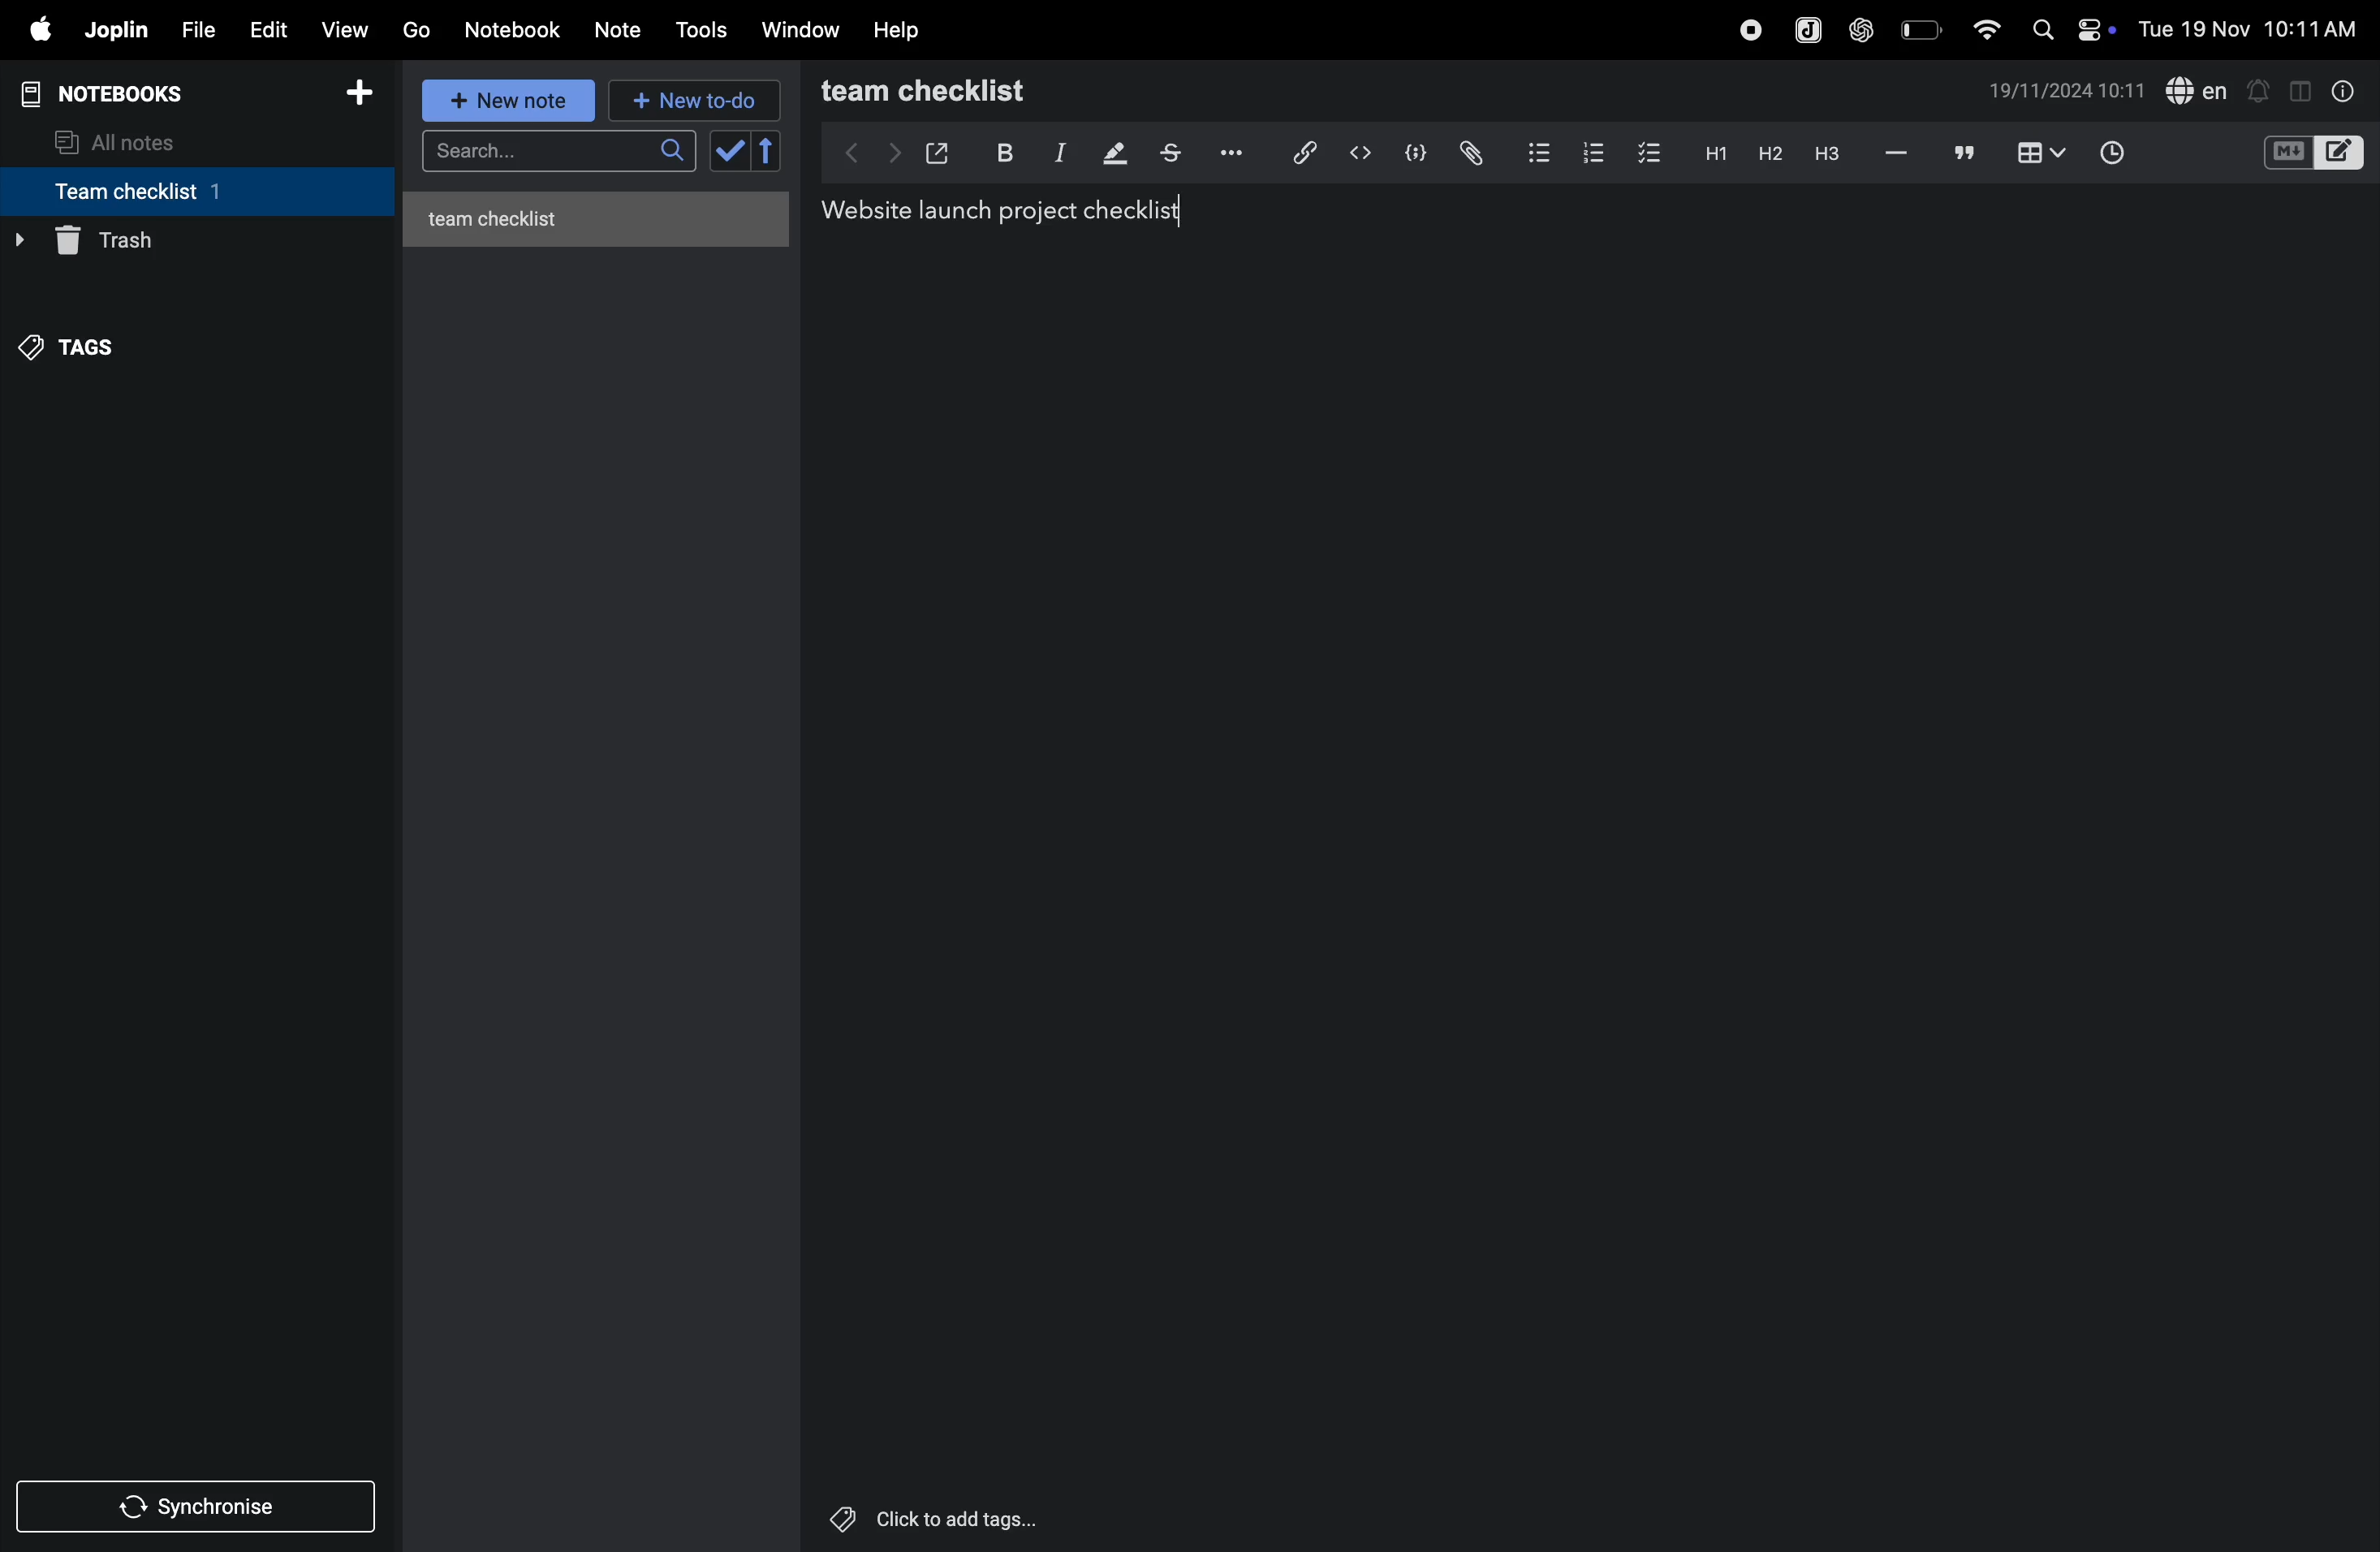  What do you see at coordinates (511, 102) in the screenshot?
I see `new note` at bounding box center [511, 102].